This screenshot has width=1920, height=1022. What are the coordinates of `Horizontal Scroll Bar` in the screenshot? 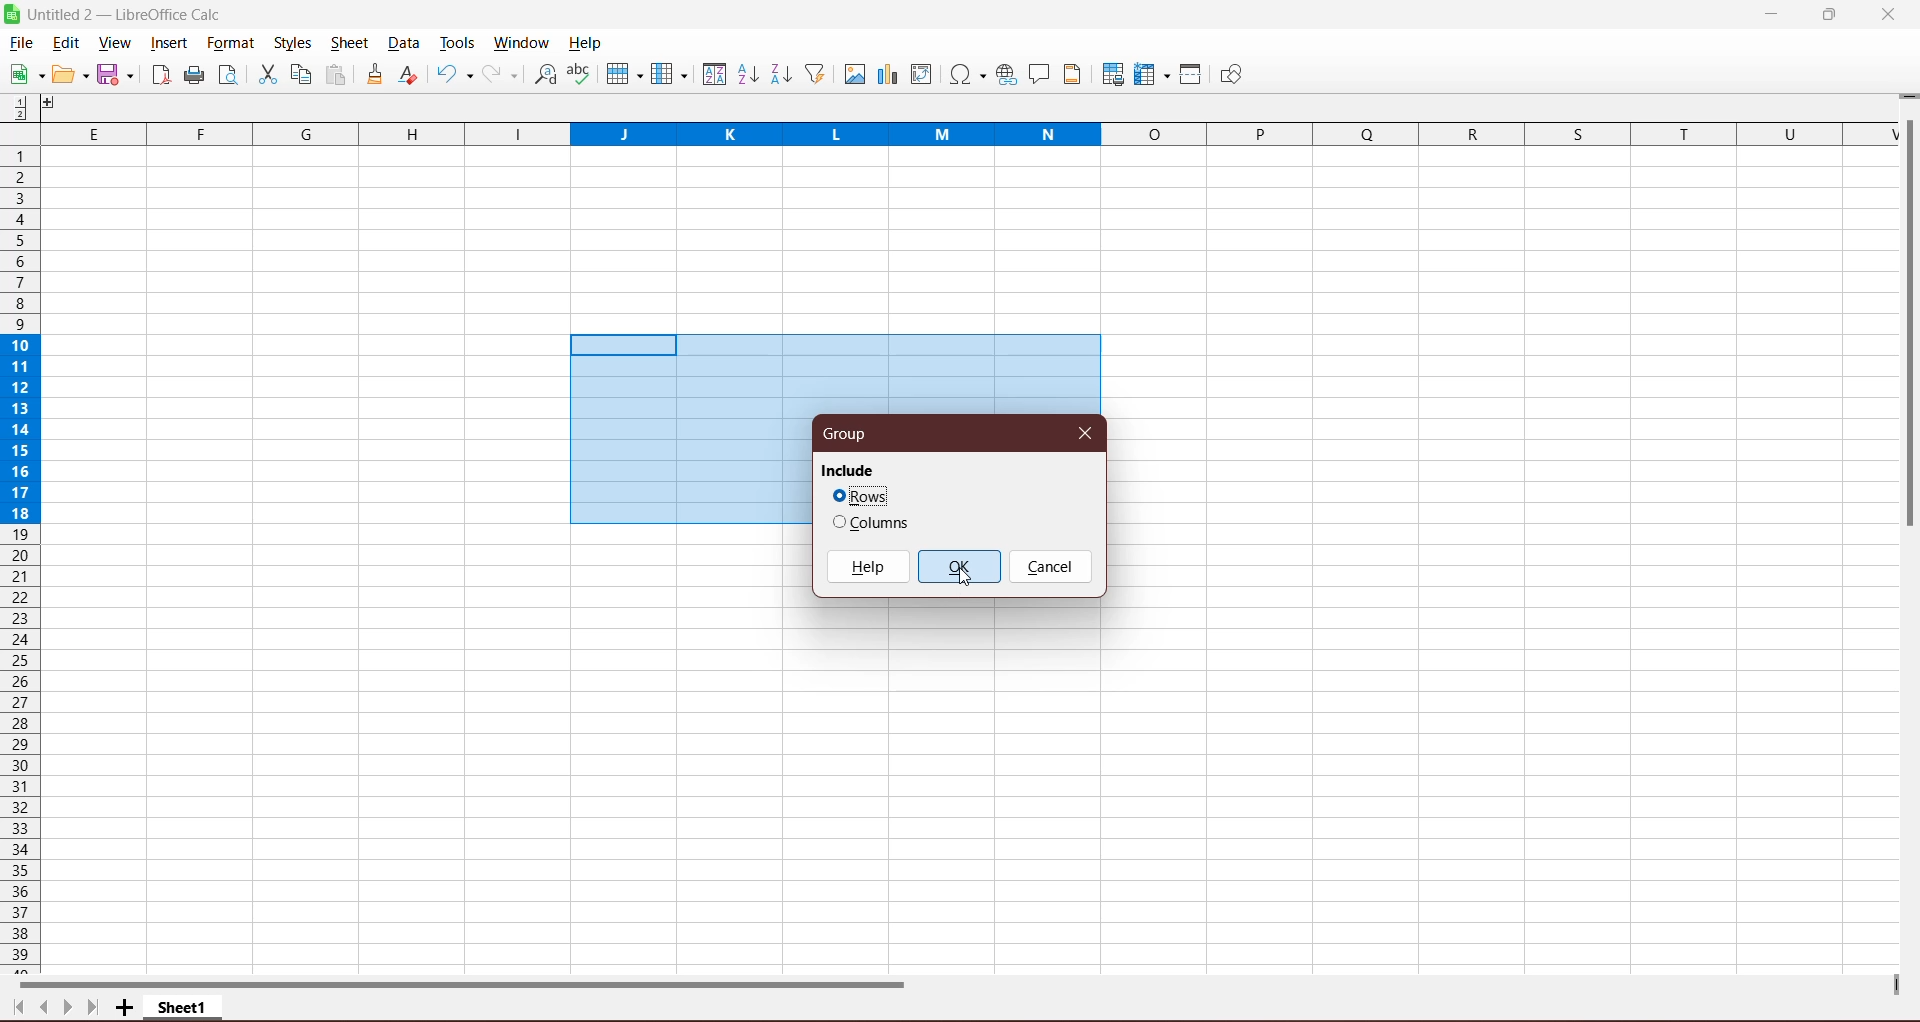 It's located at (475, 983).